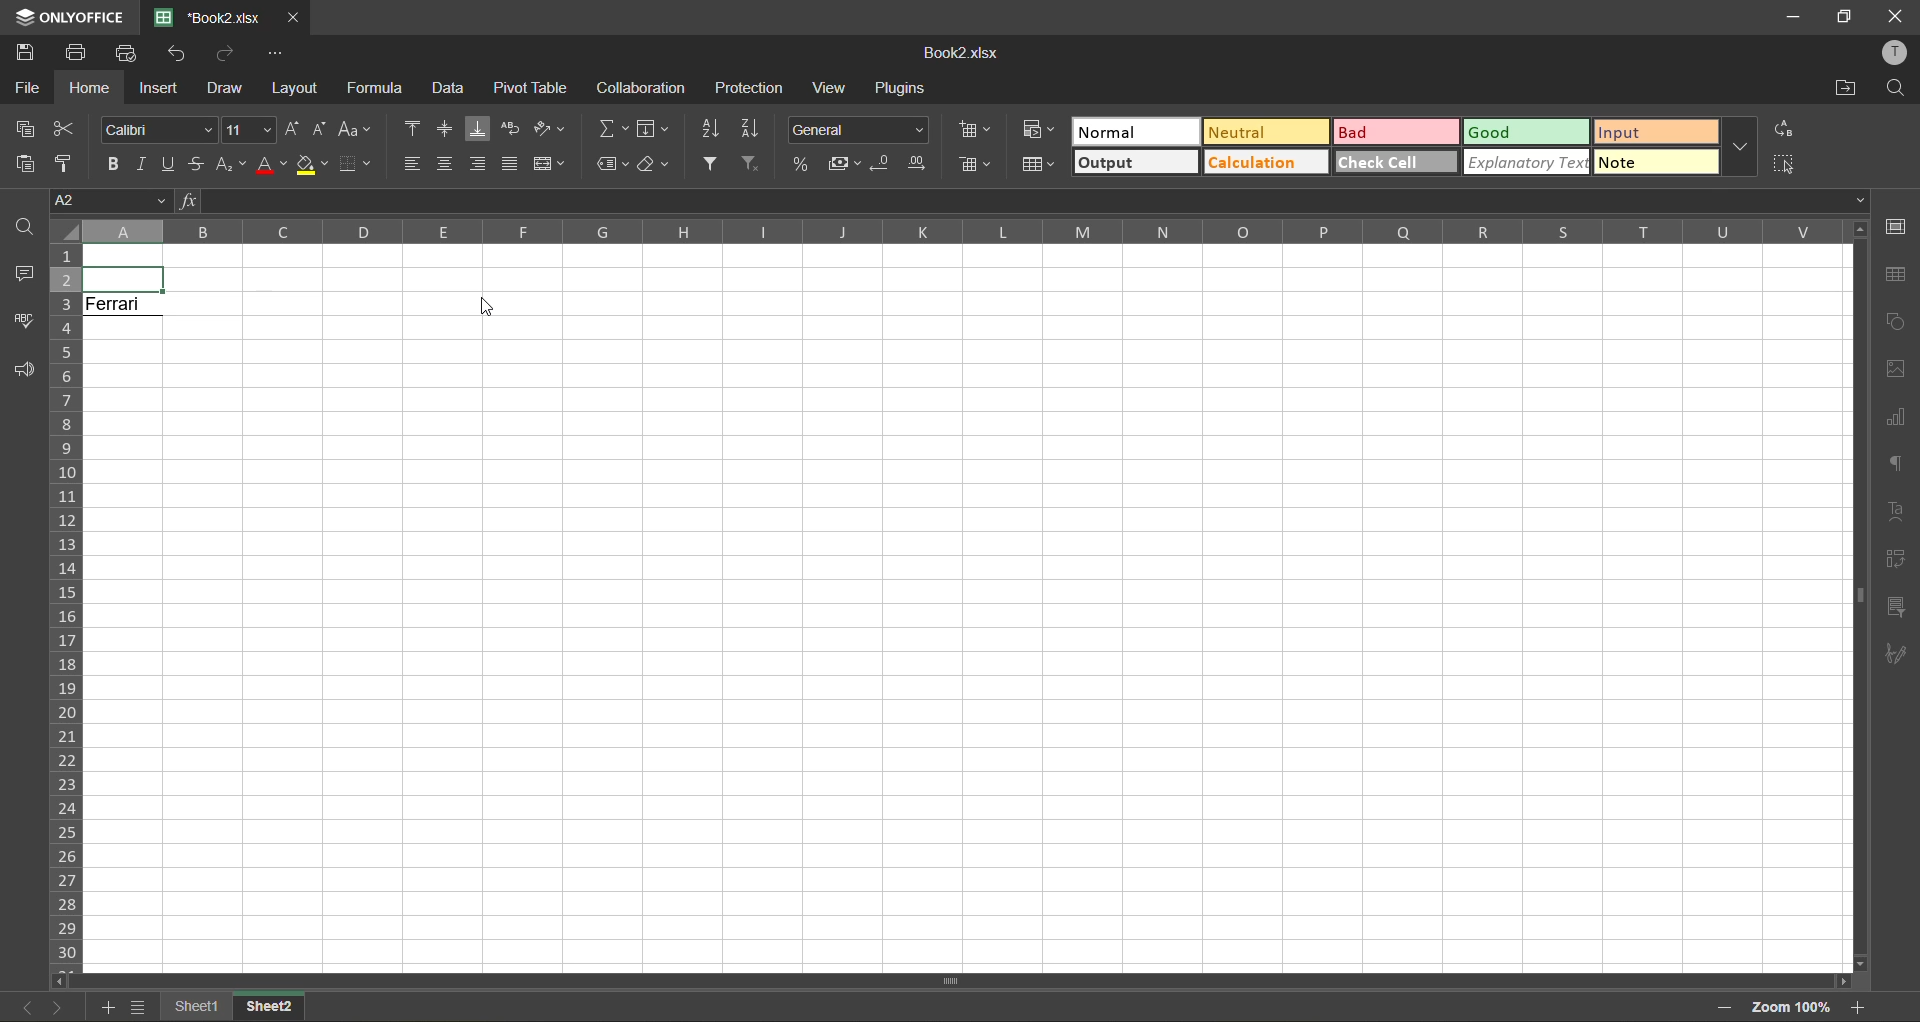 The width and height of the screenshot is (1920, 1022). I want to click on find, so click(22, 228).